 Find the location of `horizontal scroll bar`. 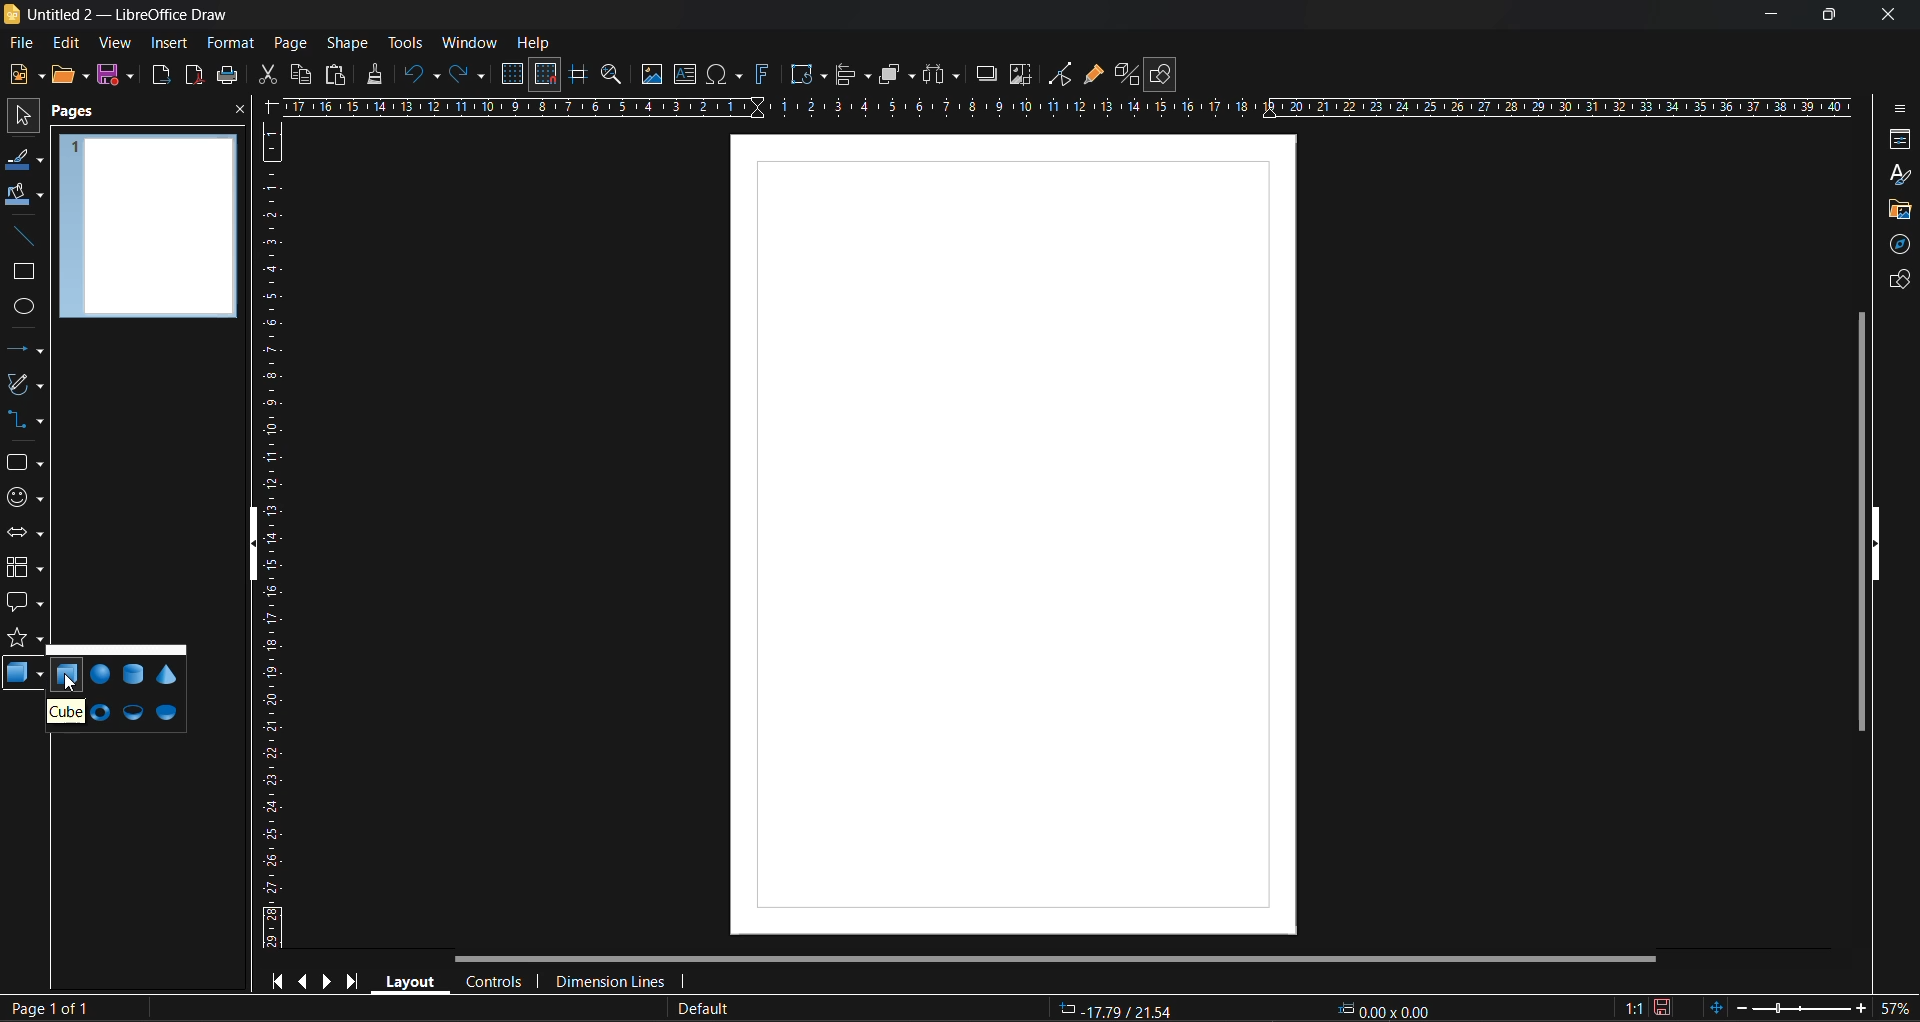

horizontal scroll bar is located at coordinates (1061, 959).